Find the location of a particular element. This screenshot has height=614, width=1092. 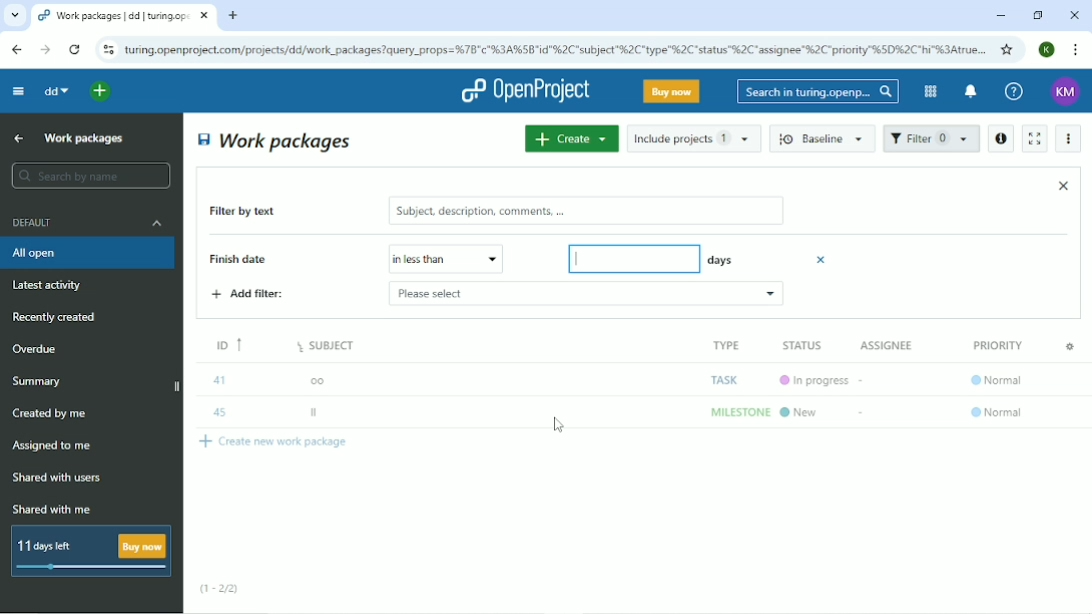

settings is located at coordinates (1067, 350).